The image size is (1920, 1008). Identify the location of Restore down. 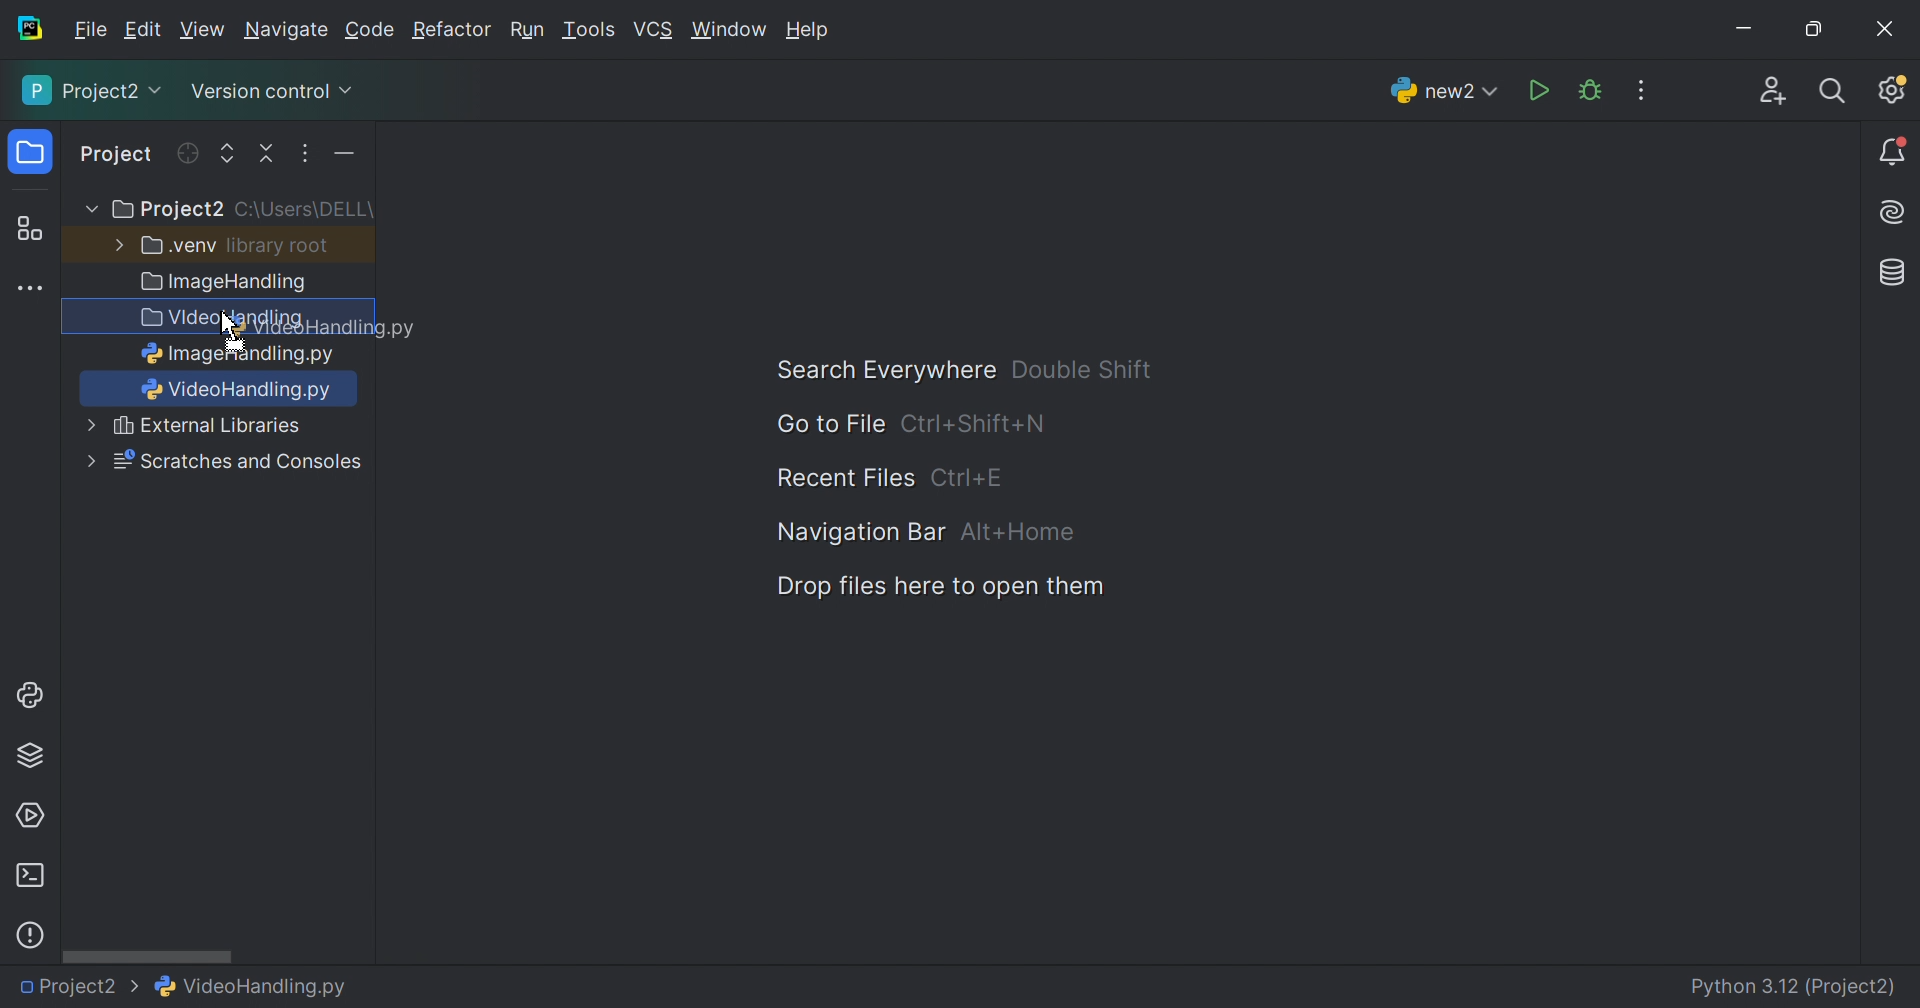
(1812, 31).